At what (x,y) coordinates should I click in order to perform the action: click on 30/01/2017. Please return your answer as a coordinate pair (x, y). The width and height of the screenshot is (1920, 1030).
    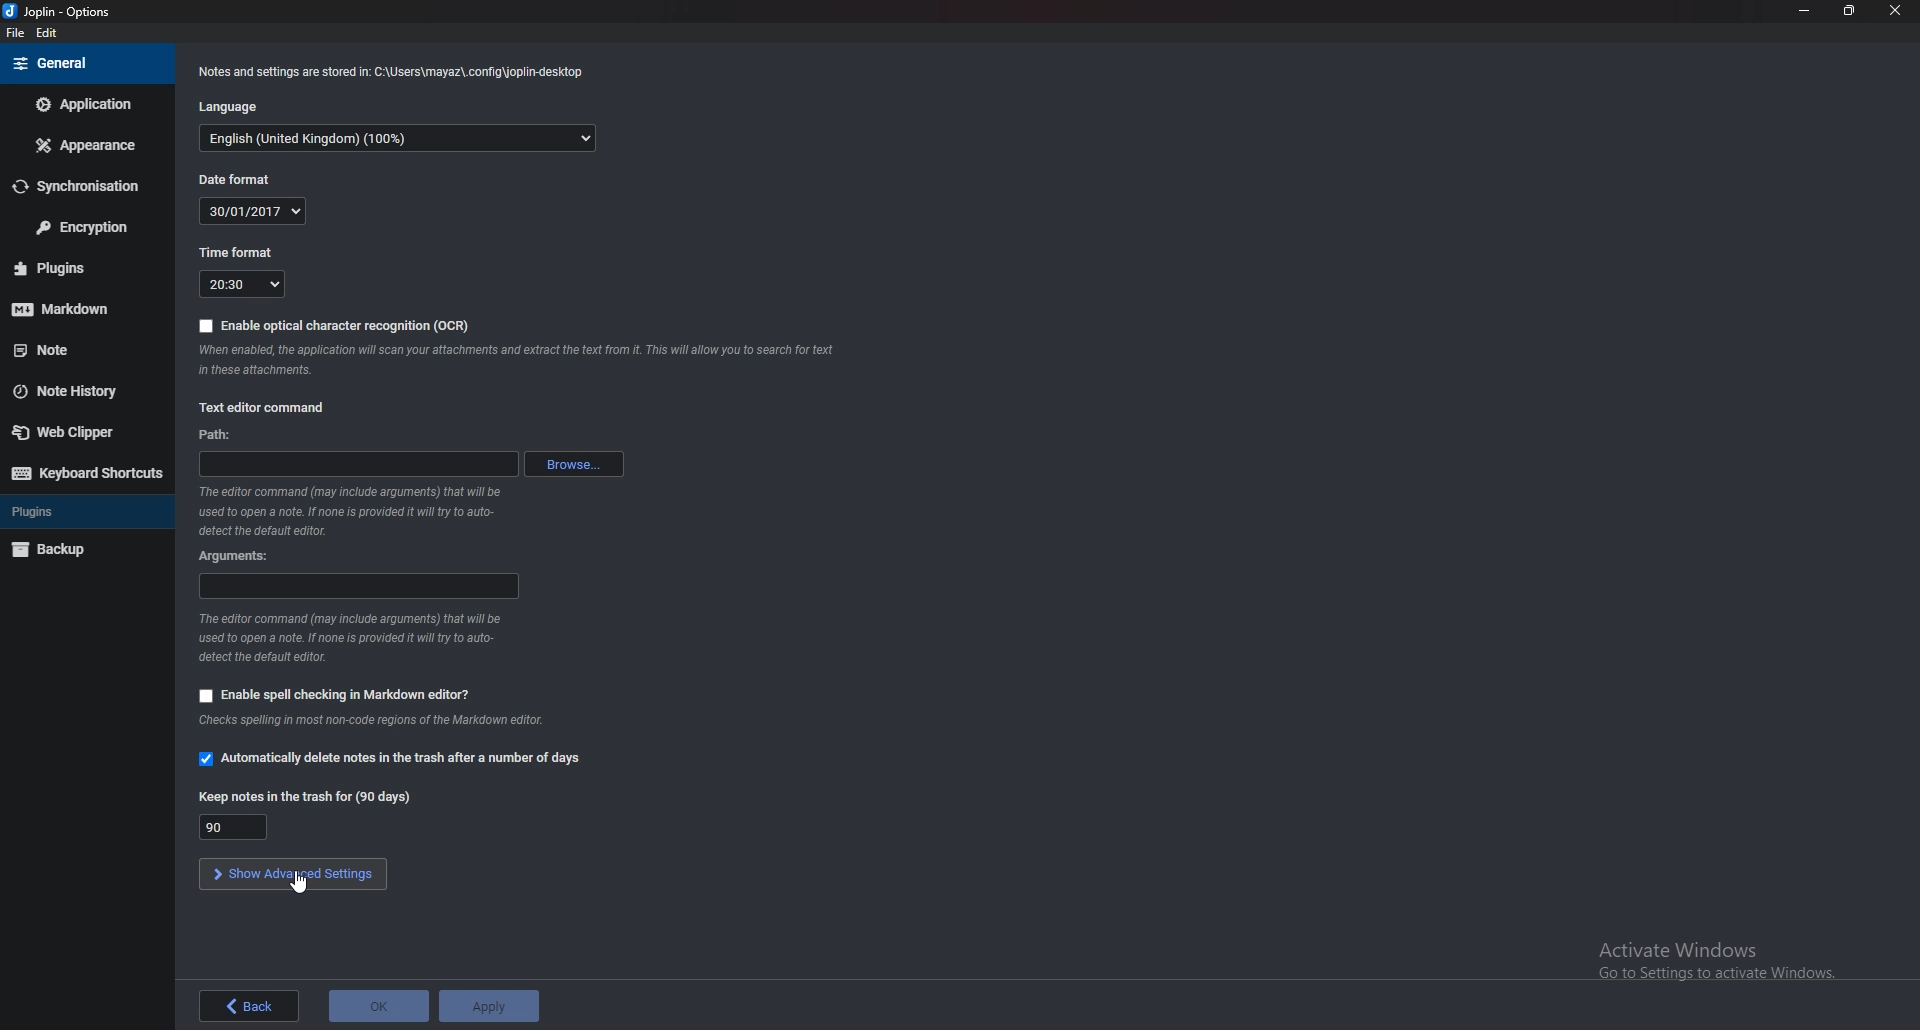
    Looking at the image, I should click on (254, 211).